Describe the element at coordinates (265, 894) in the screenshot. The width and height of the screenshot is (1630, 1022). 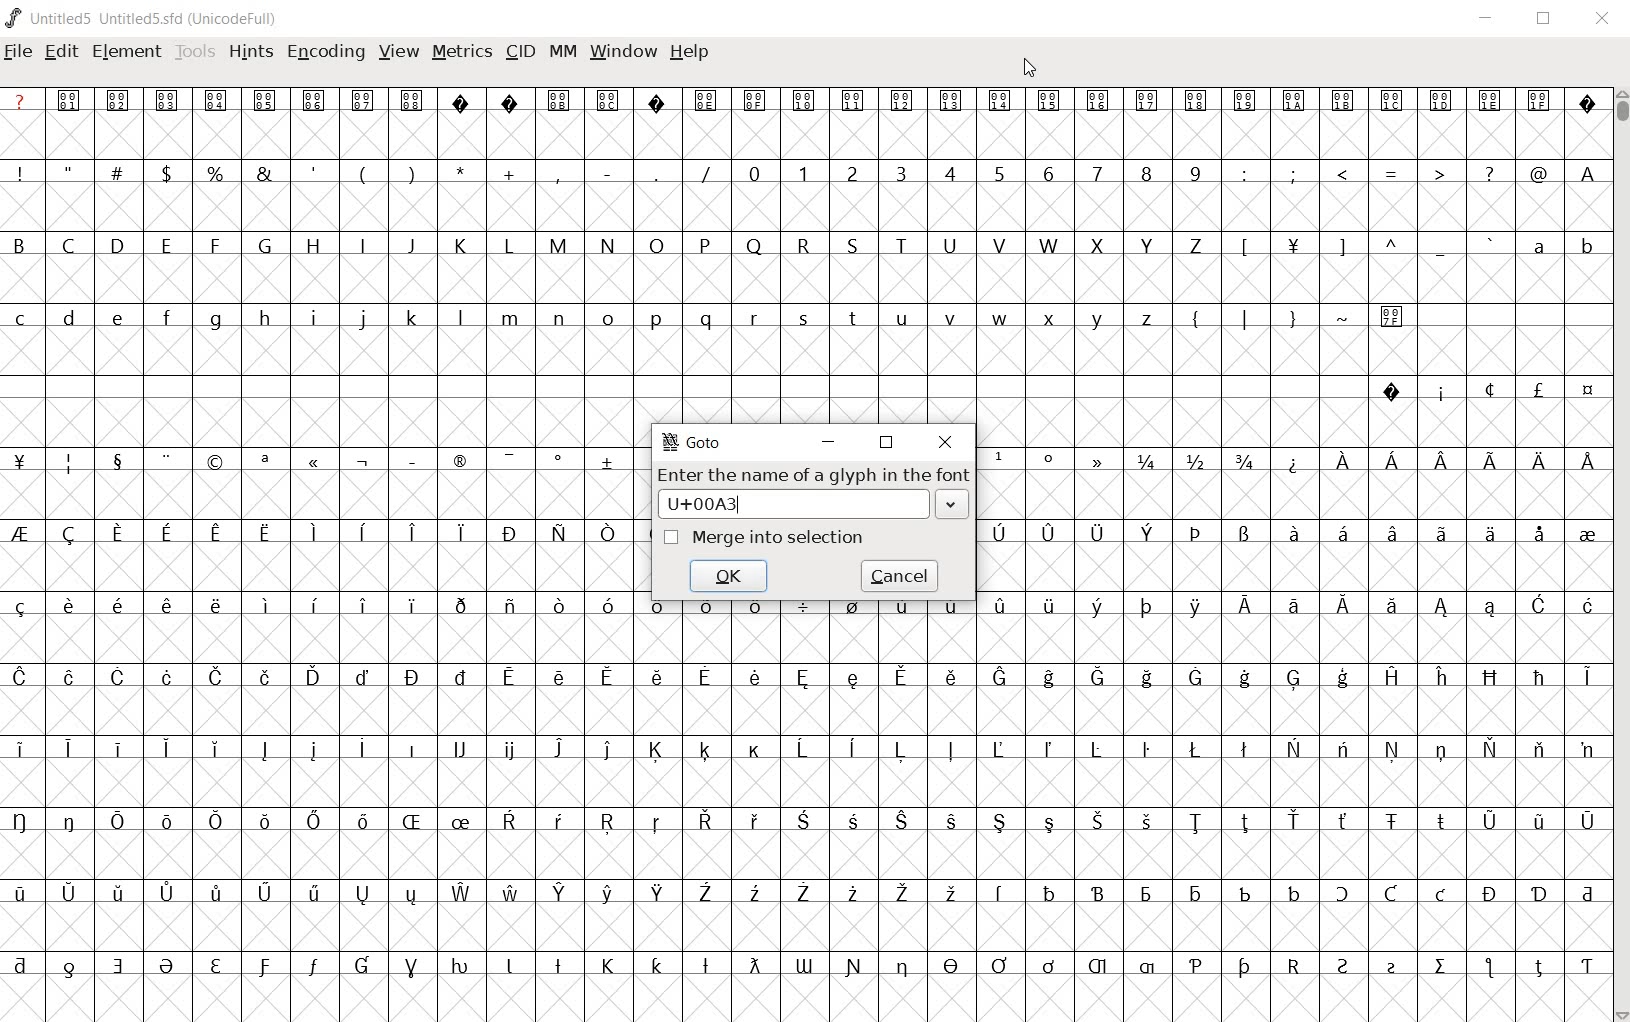
I see `Symbol` at that location.